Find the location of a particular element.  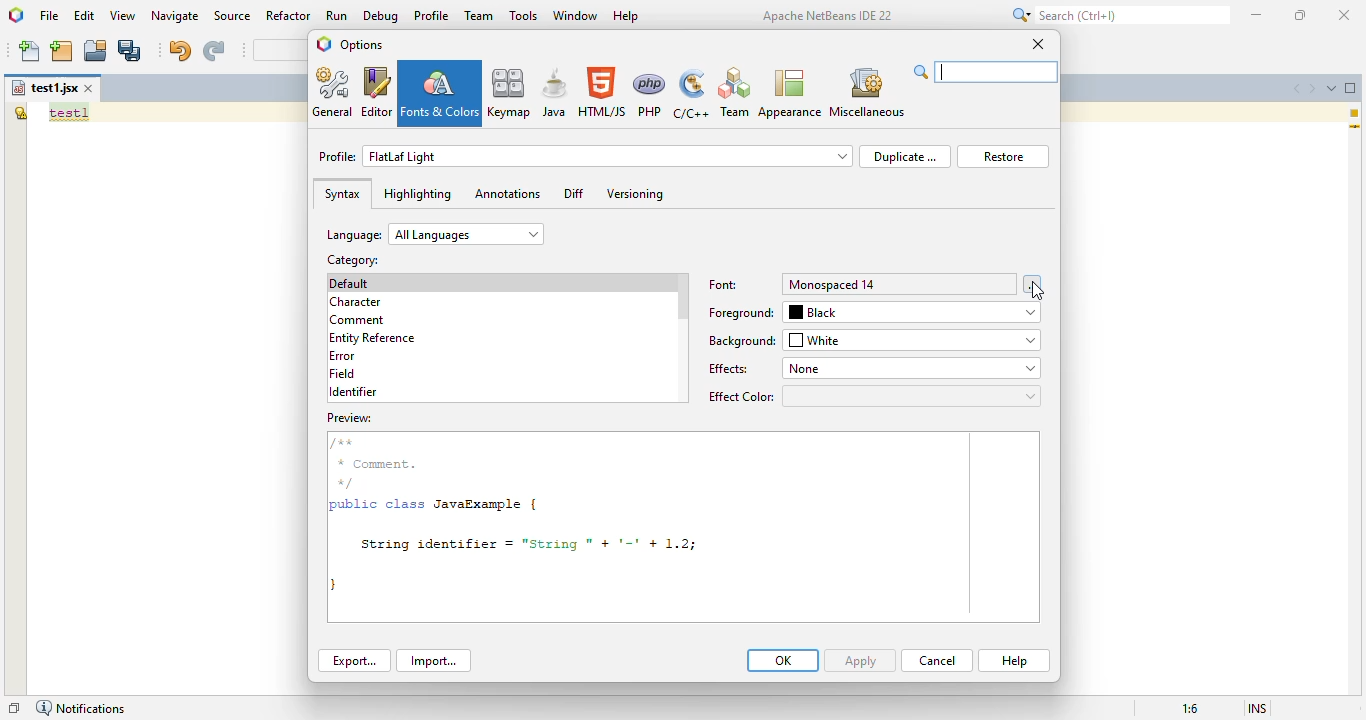

maximize window is located at coordinates (1351, 88).